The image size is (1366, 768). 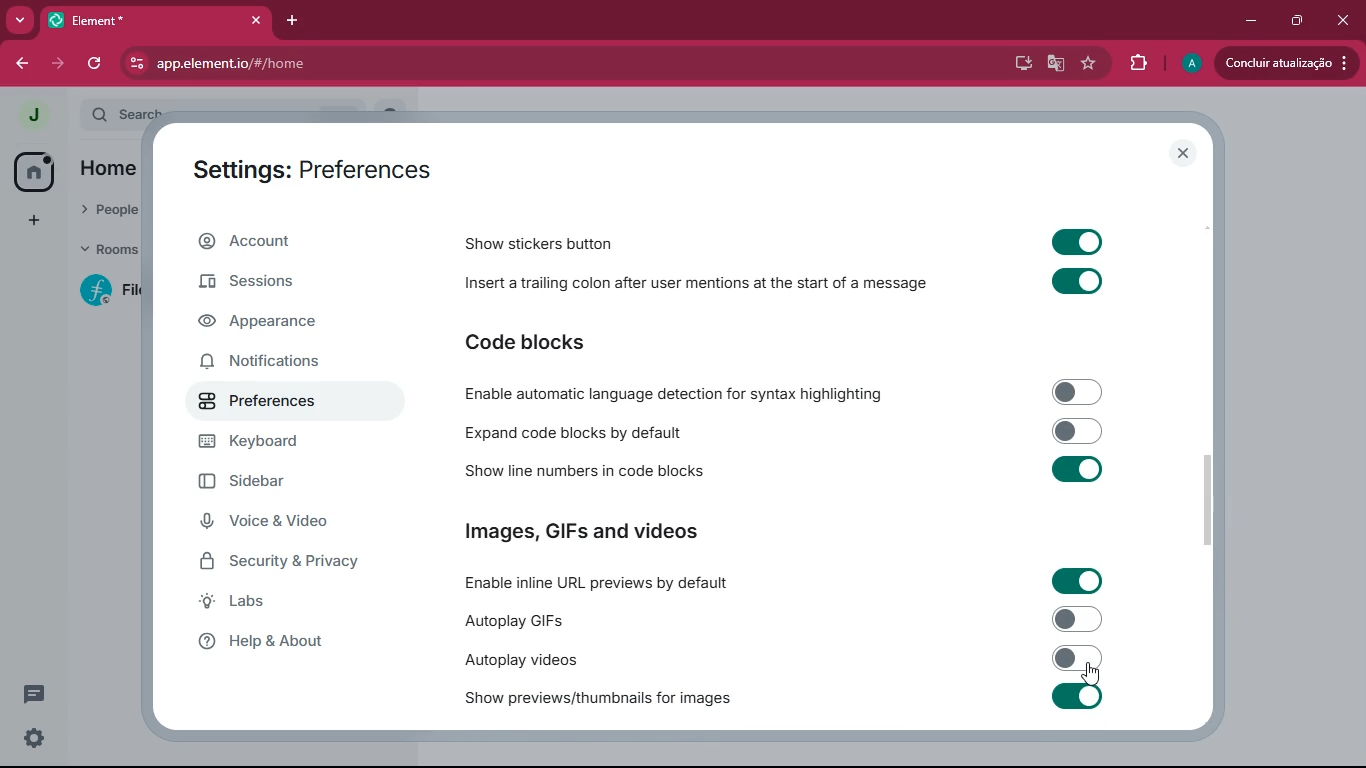 I want to click on keyboard, so click(x=289, y=443).